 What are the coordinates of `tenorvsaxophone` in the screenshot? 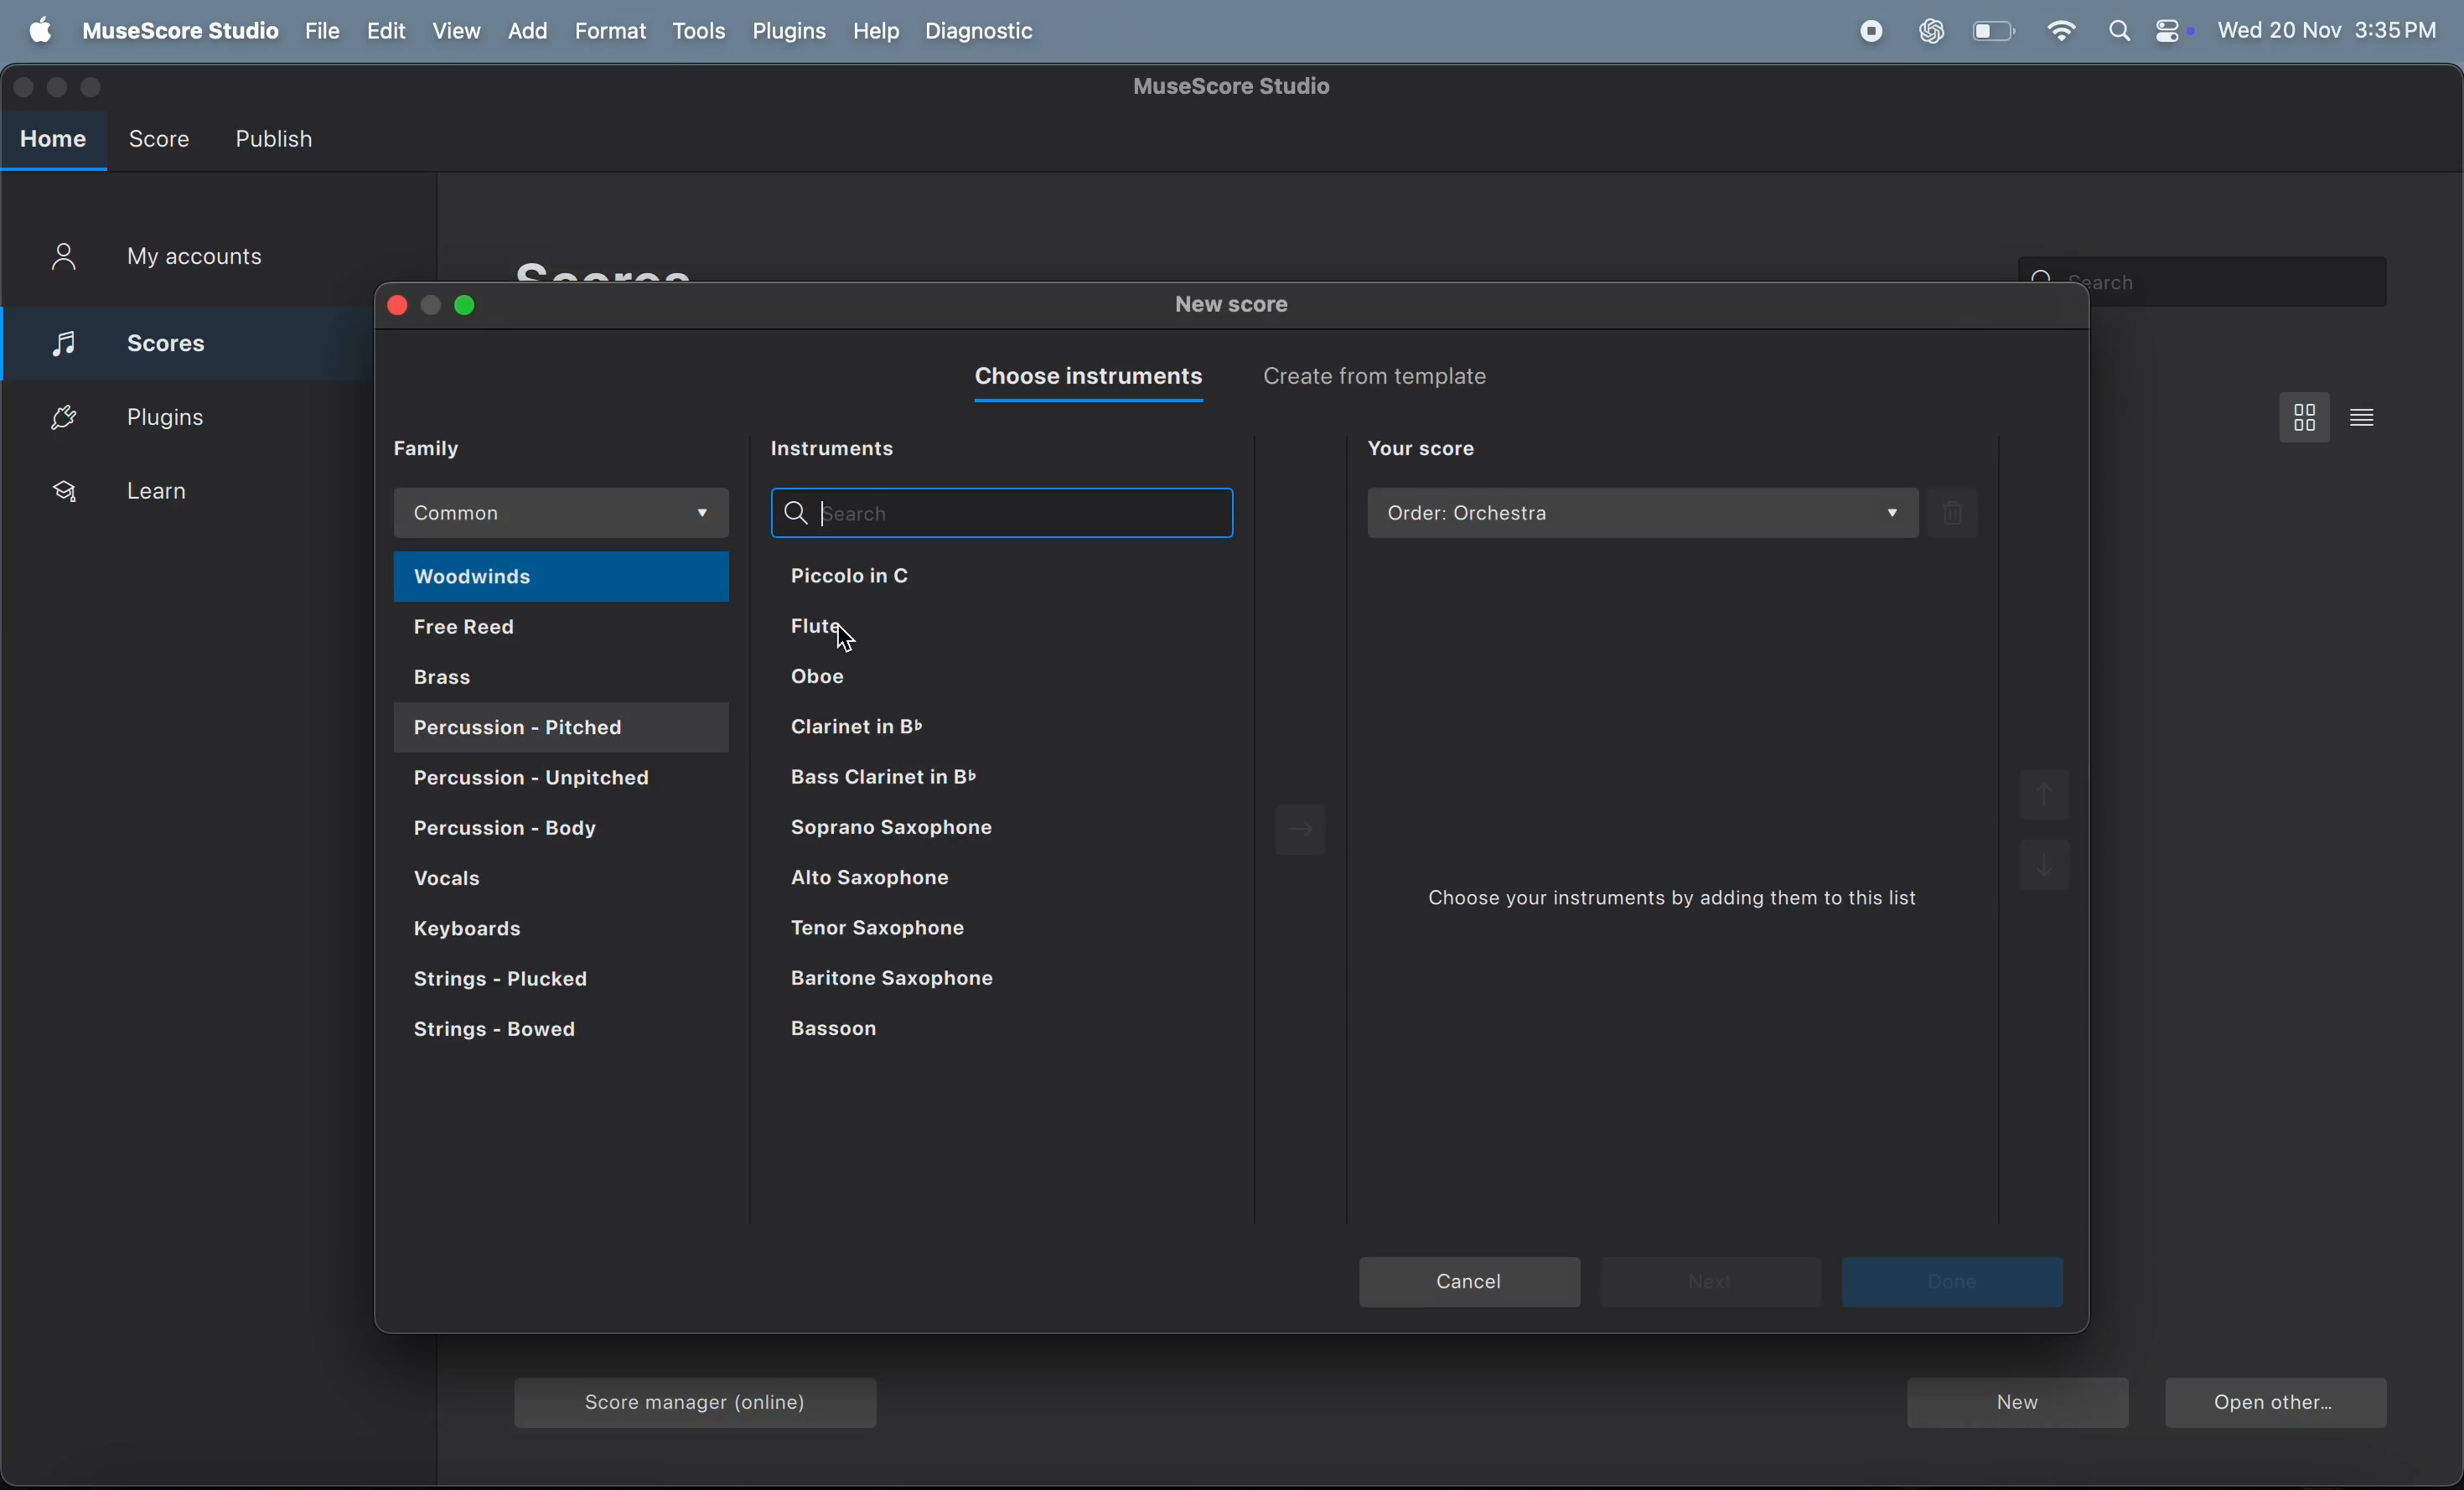 It's located at (983, 931).